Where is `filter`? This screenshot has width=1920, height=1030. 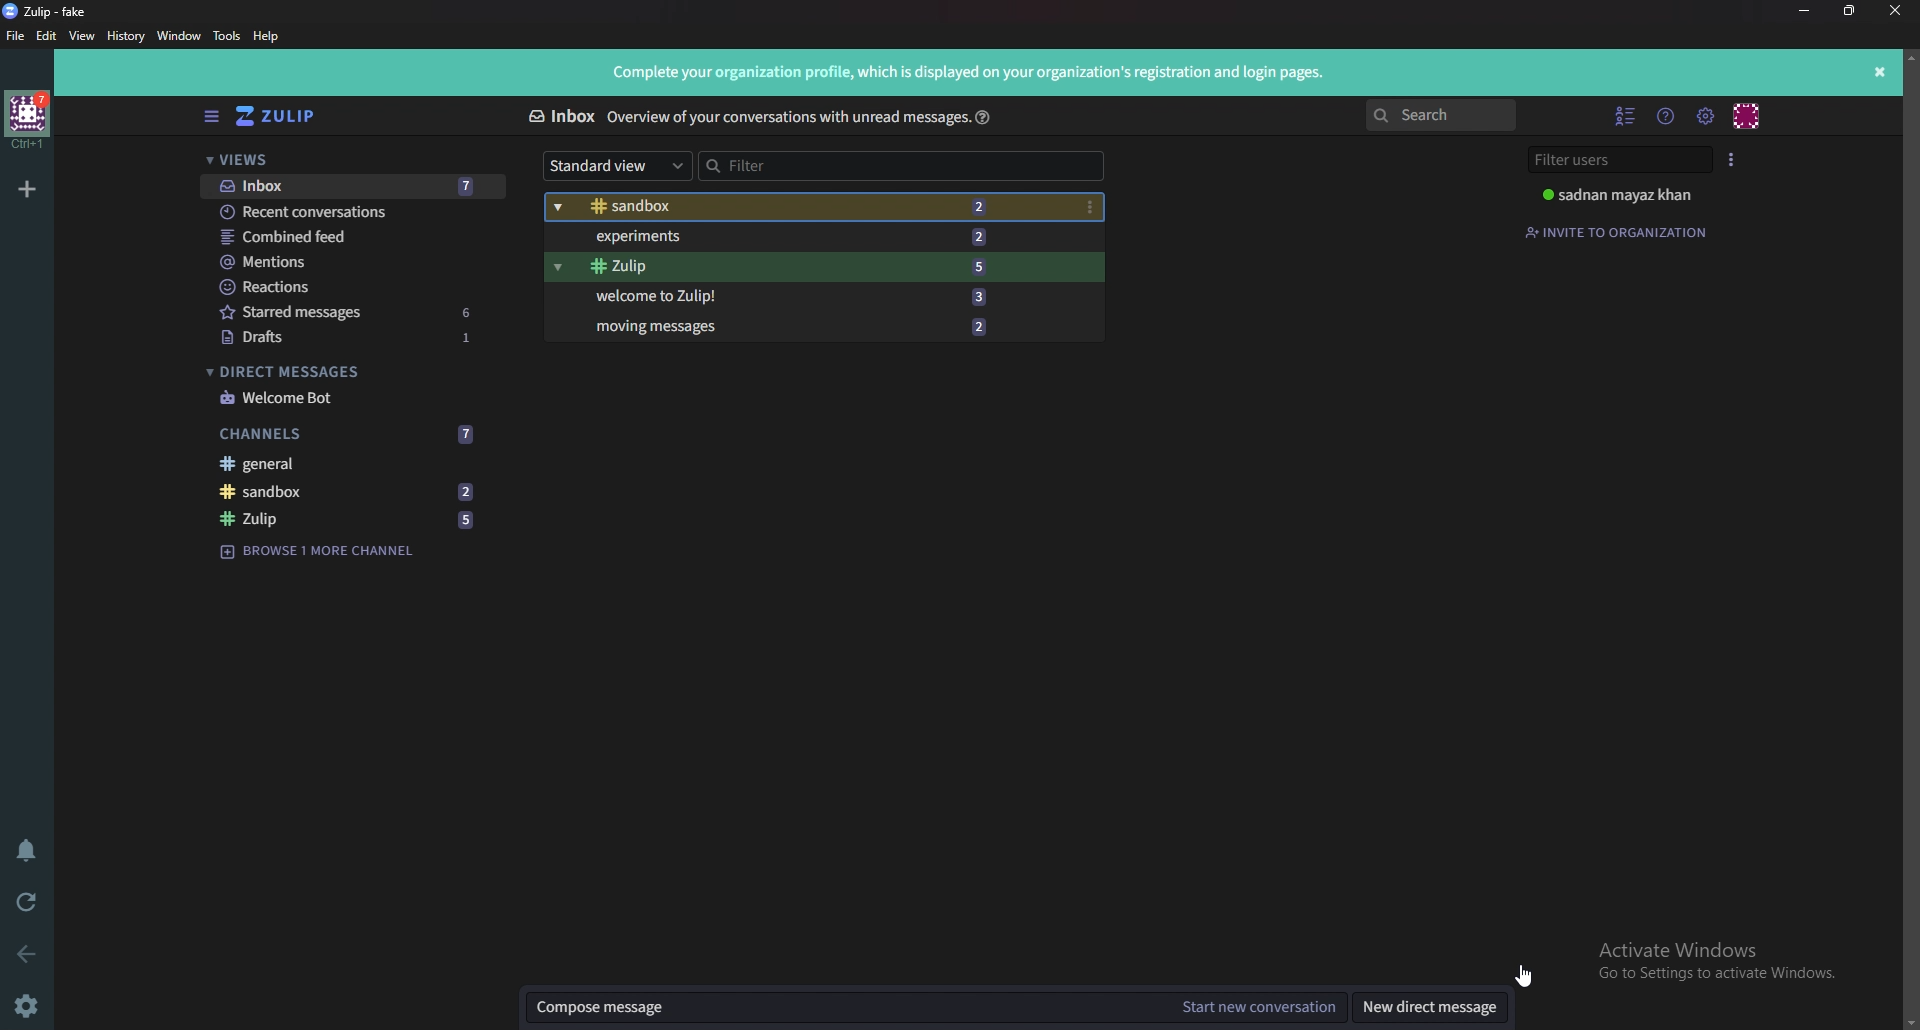
filter is located at coordinates (902, 167).